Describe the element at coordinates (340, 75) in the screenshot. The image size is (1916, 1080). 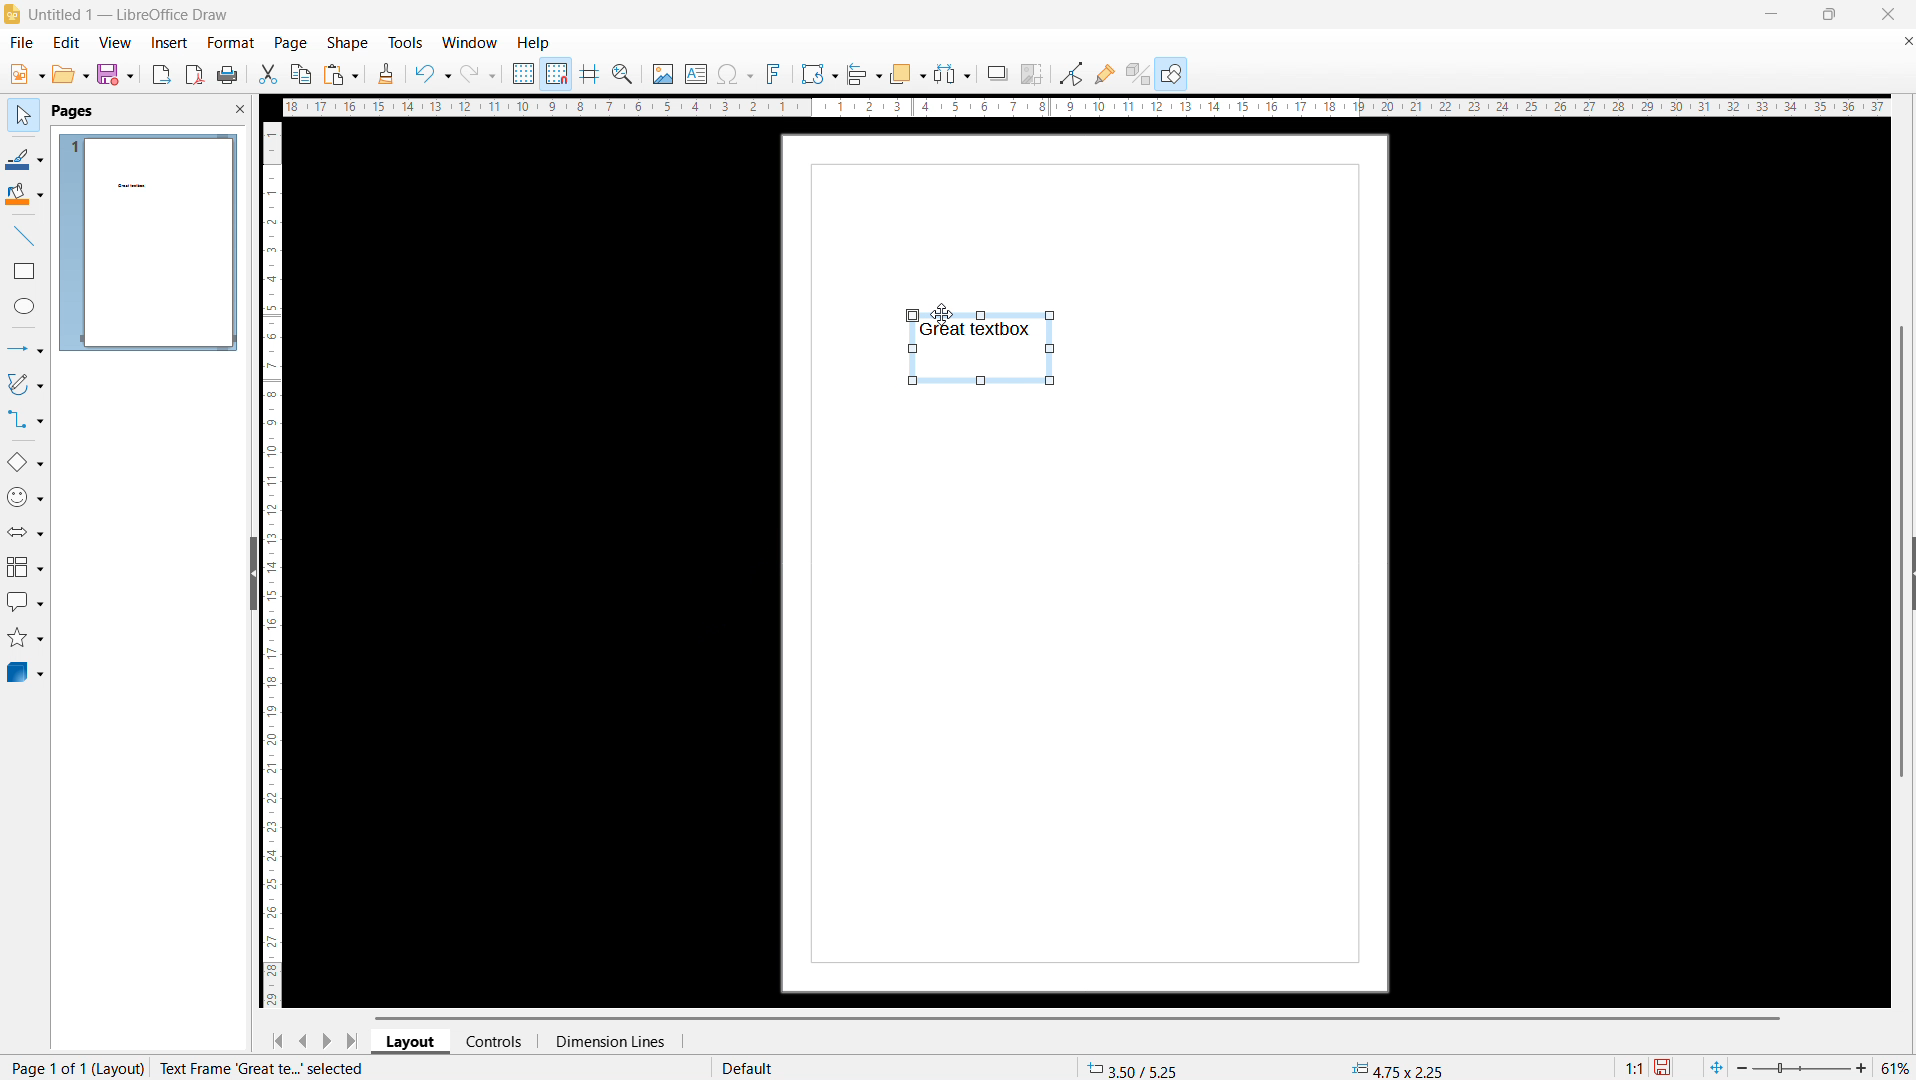
I see `paste` at that location.